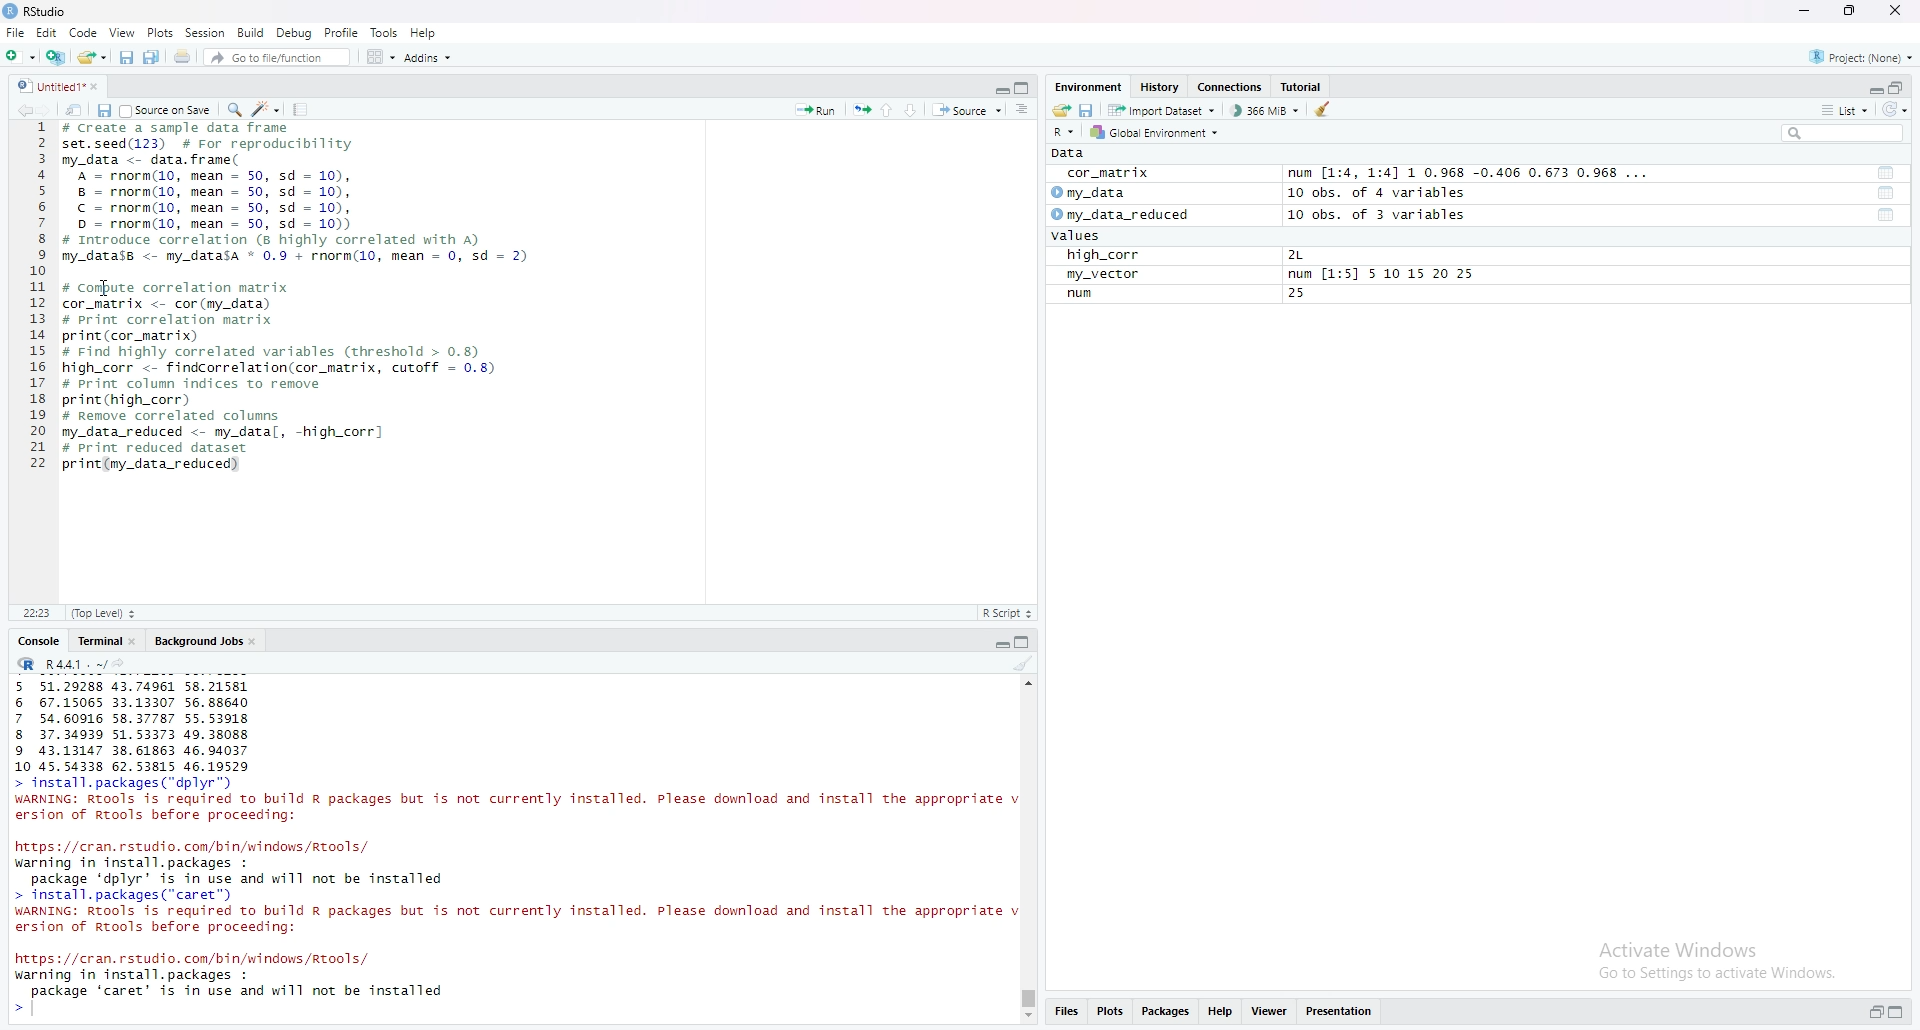 Image resolution: width=1920 pixels, height=1030 pixels. Describe the element at coordinates (1024, 662) in the screenshot. I see `clean` at that location.